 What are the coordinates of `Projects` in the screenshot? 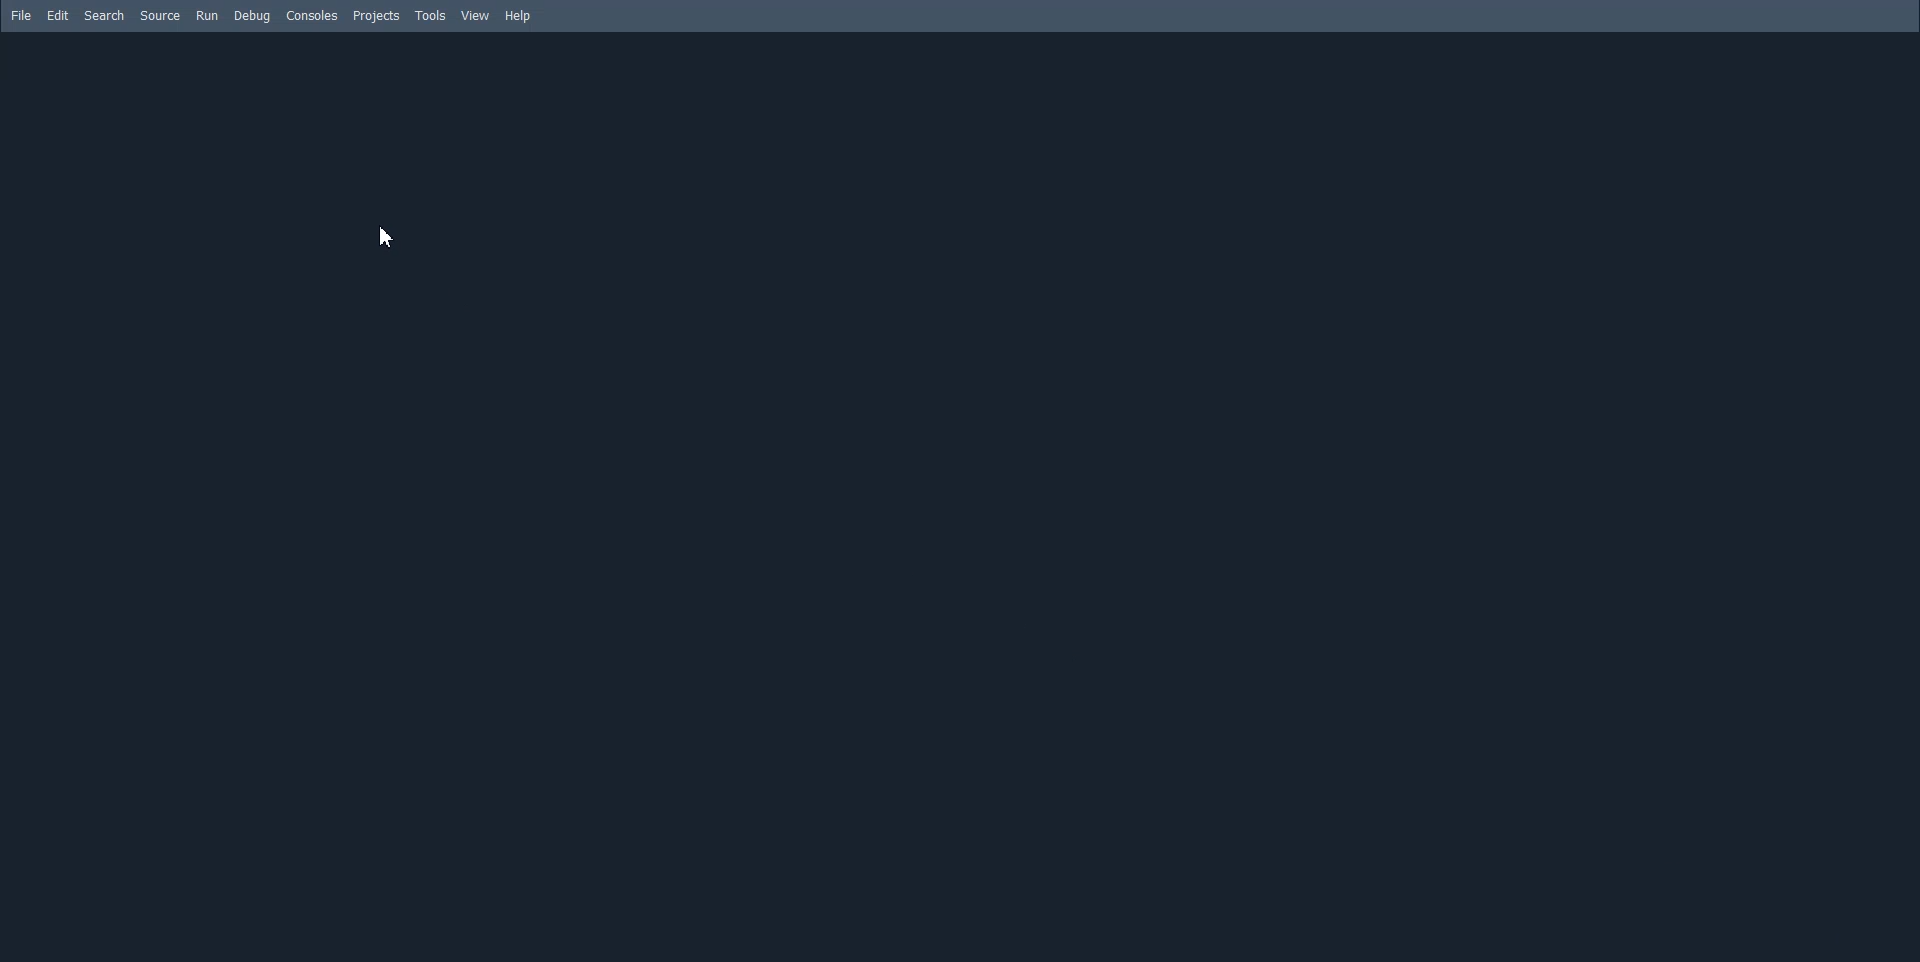 It's located at (375, 16).